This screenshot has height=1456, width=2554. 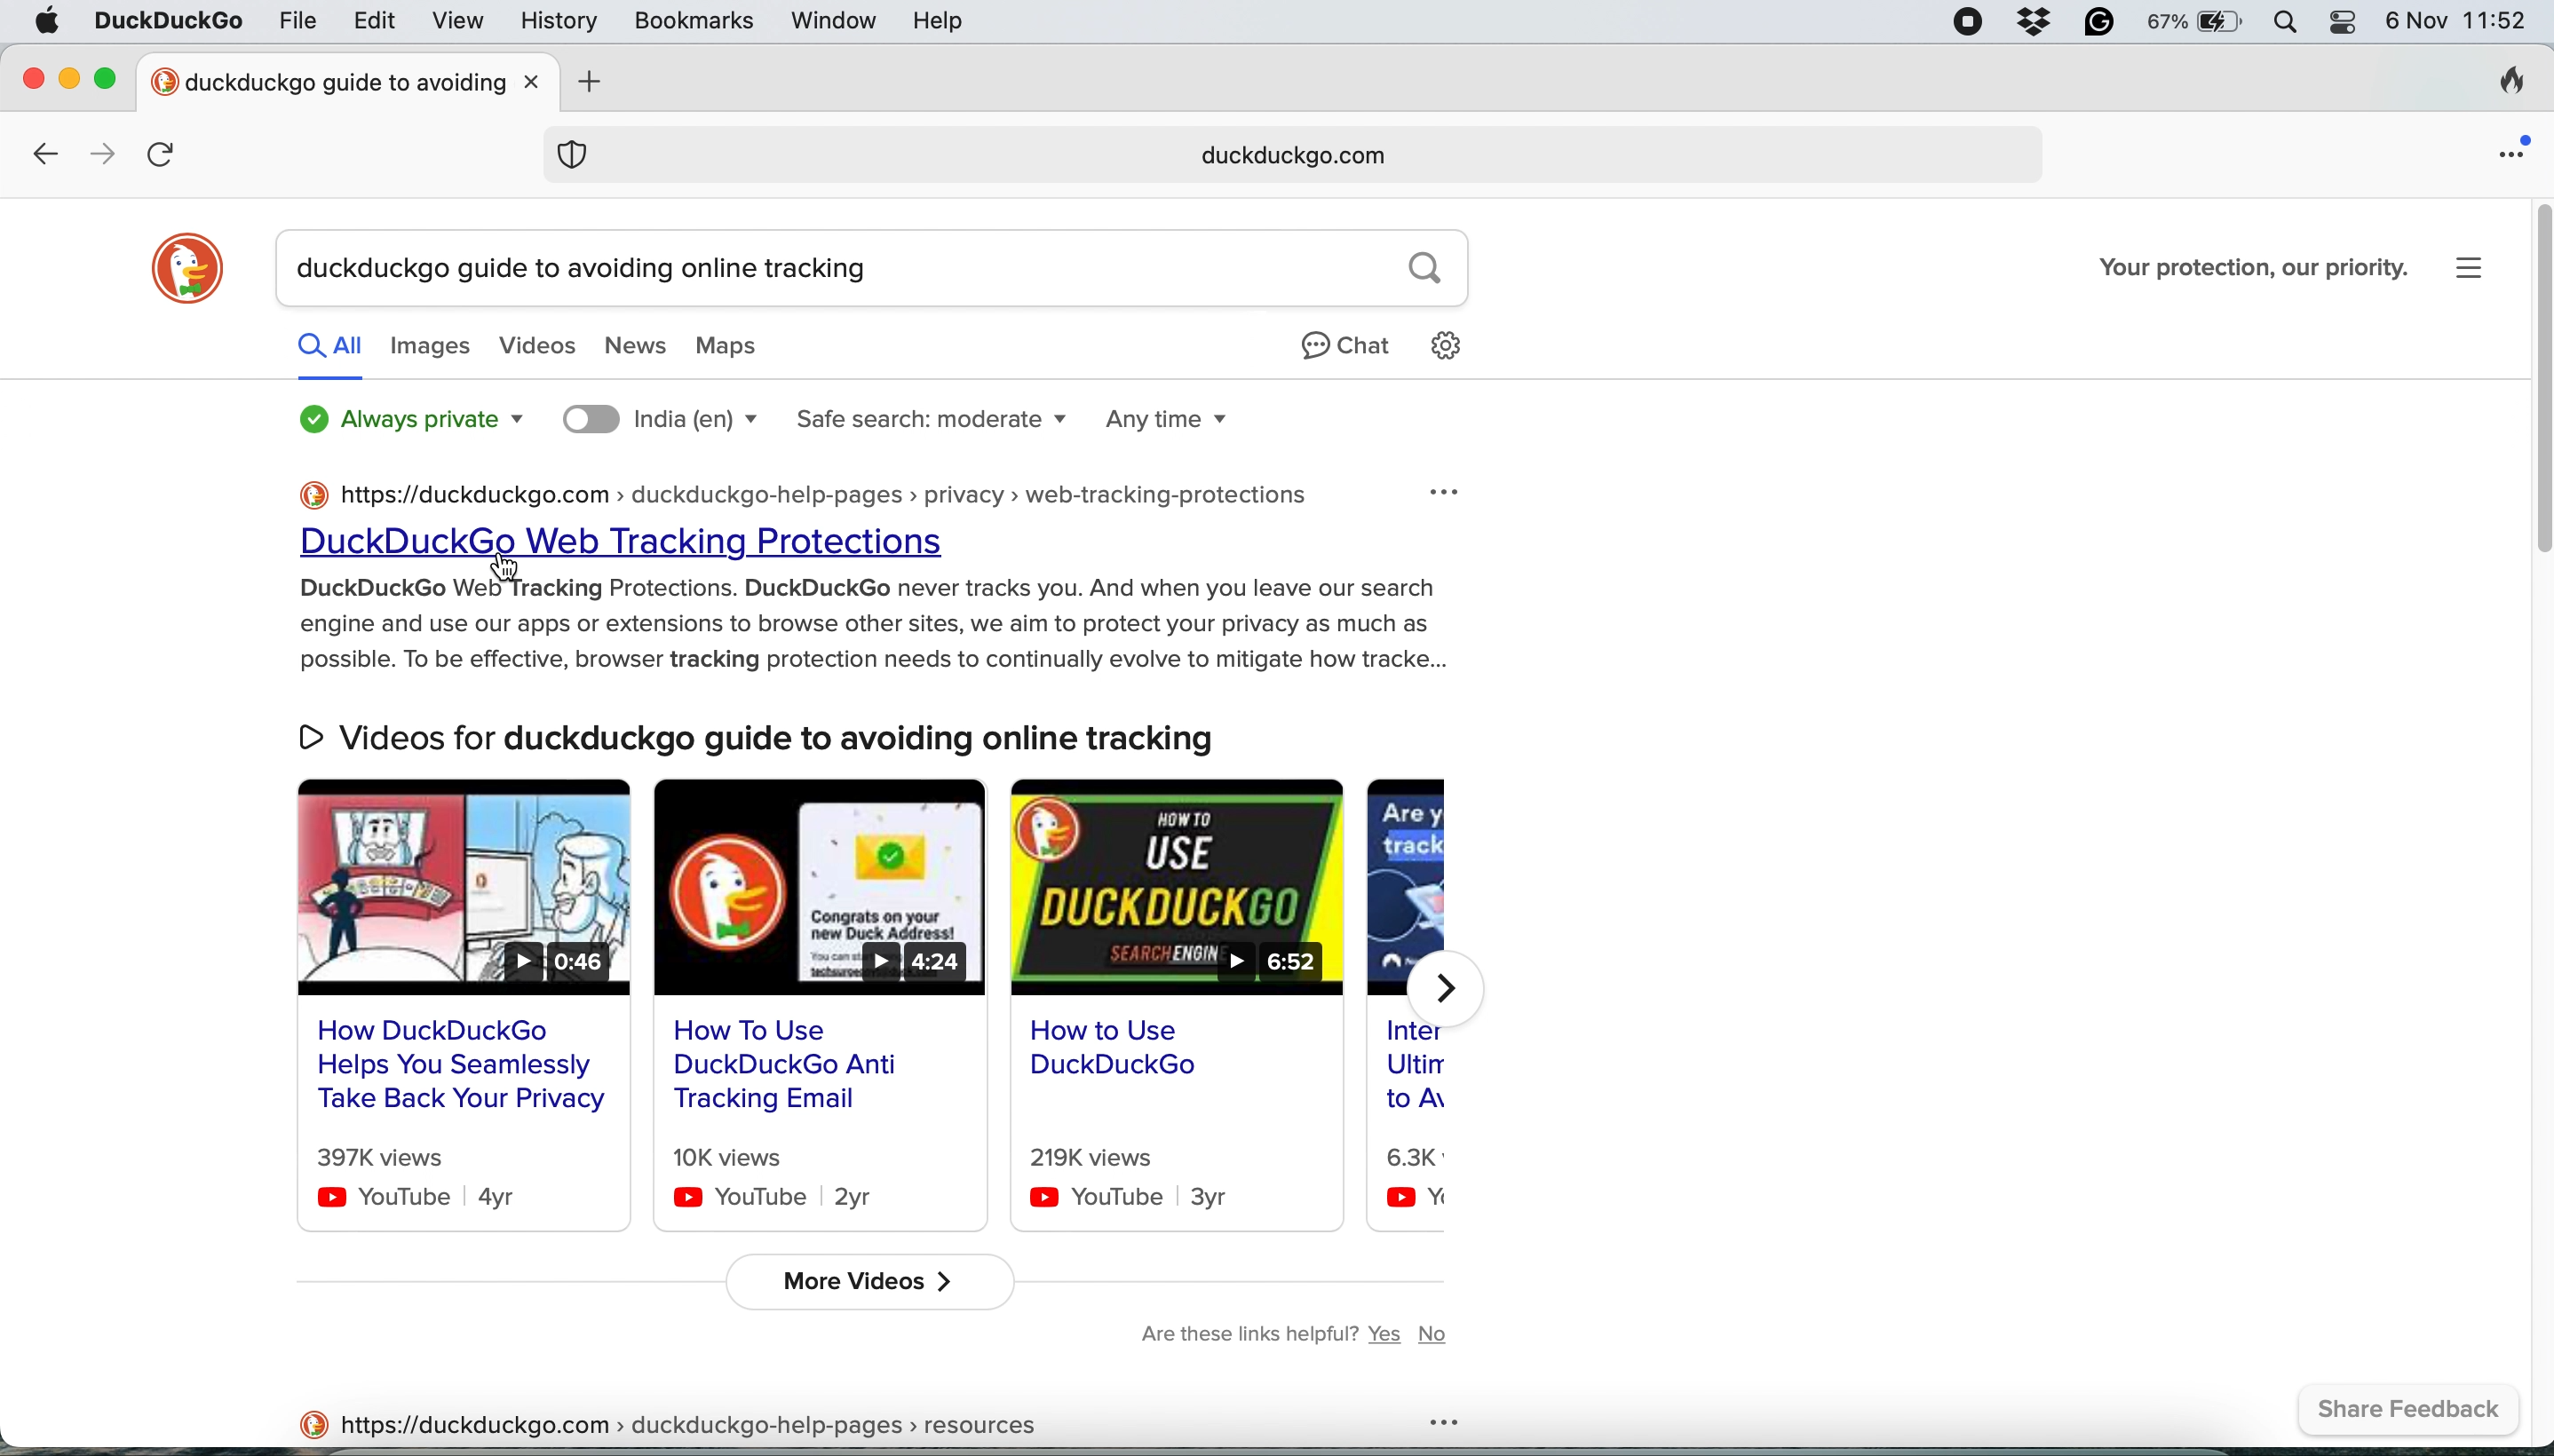 What do you see at coordinates (2499, 80) in the screenshot?
I see `clear browsing history` at bounding box center [2499, 80].